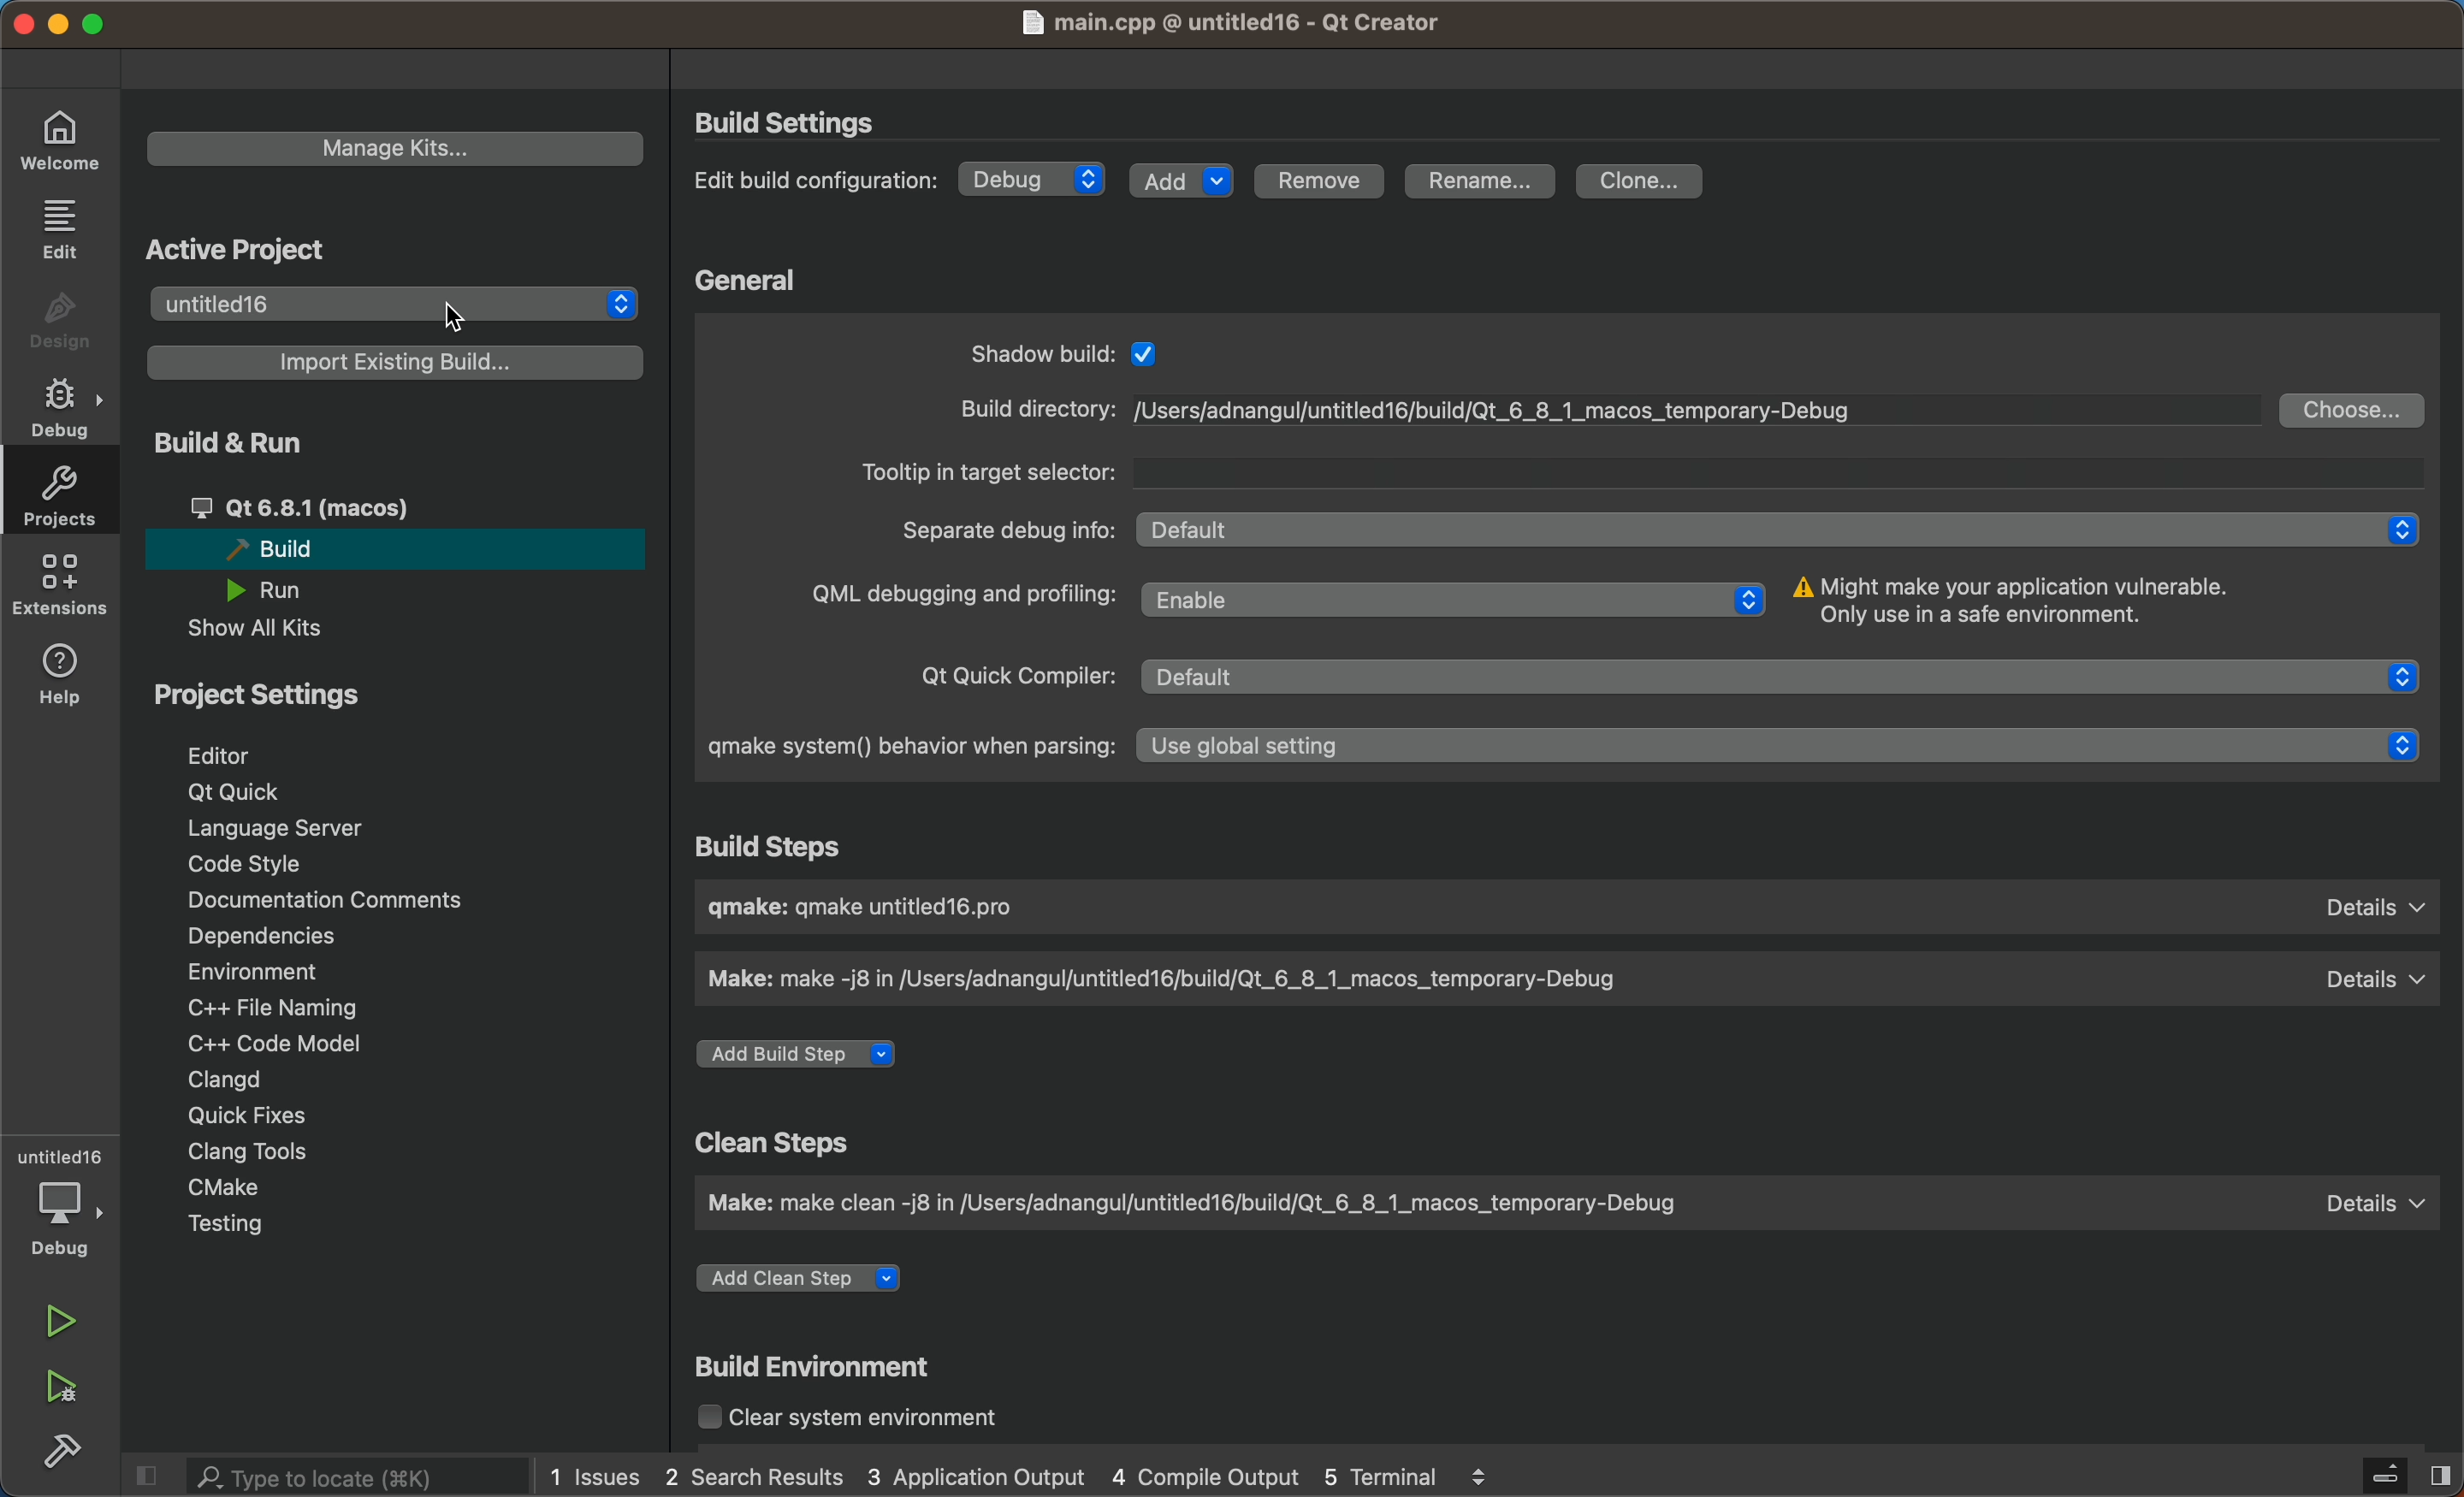 The width and height of the screenshot is (2464, 1497). What do you see at coordinates (59, 227) in the screenshot?
I see `edit` at bounding box center [59, 227].